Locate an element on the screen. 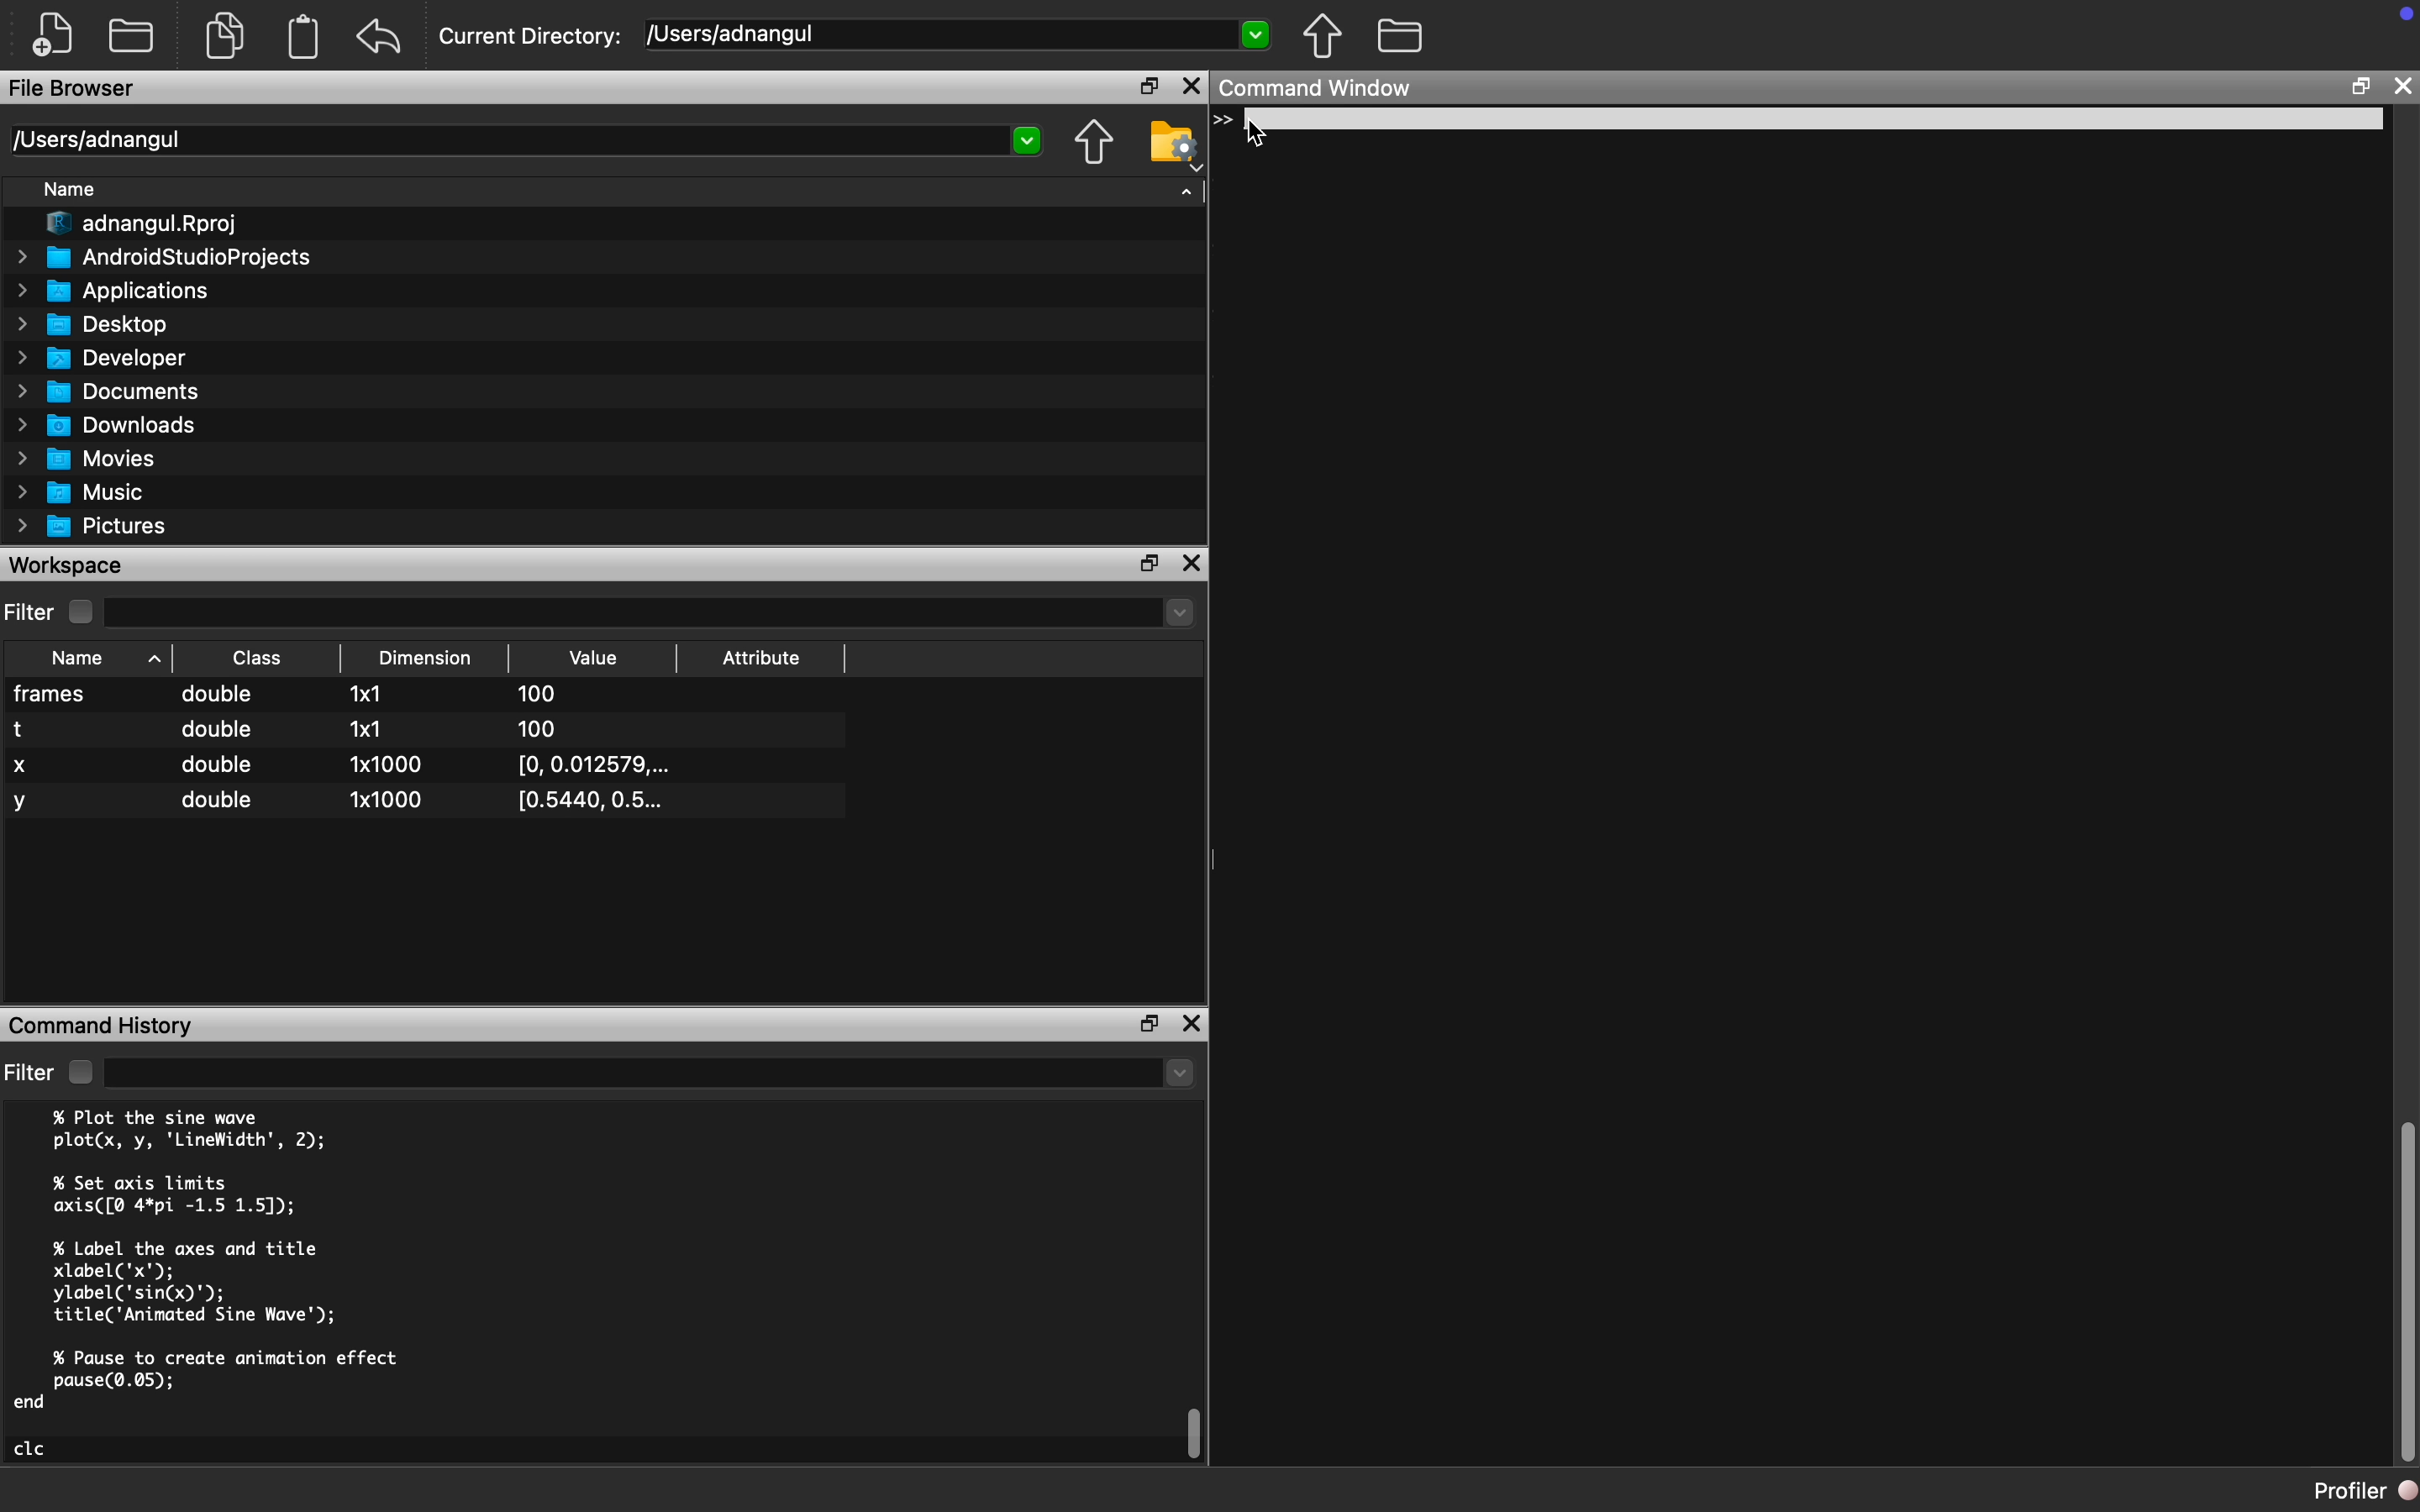 The image size is (2420, 1512). Dropdown is located at coordinates (648, 1076).